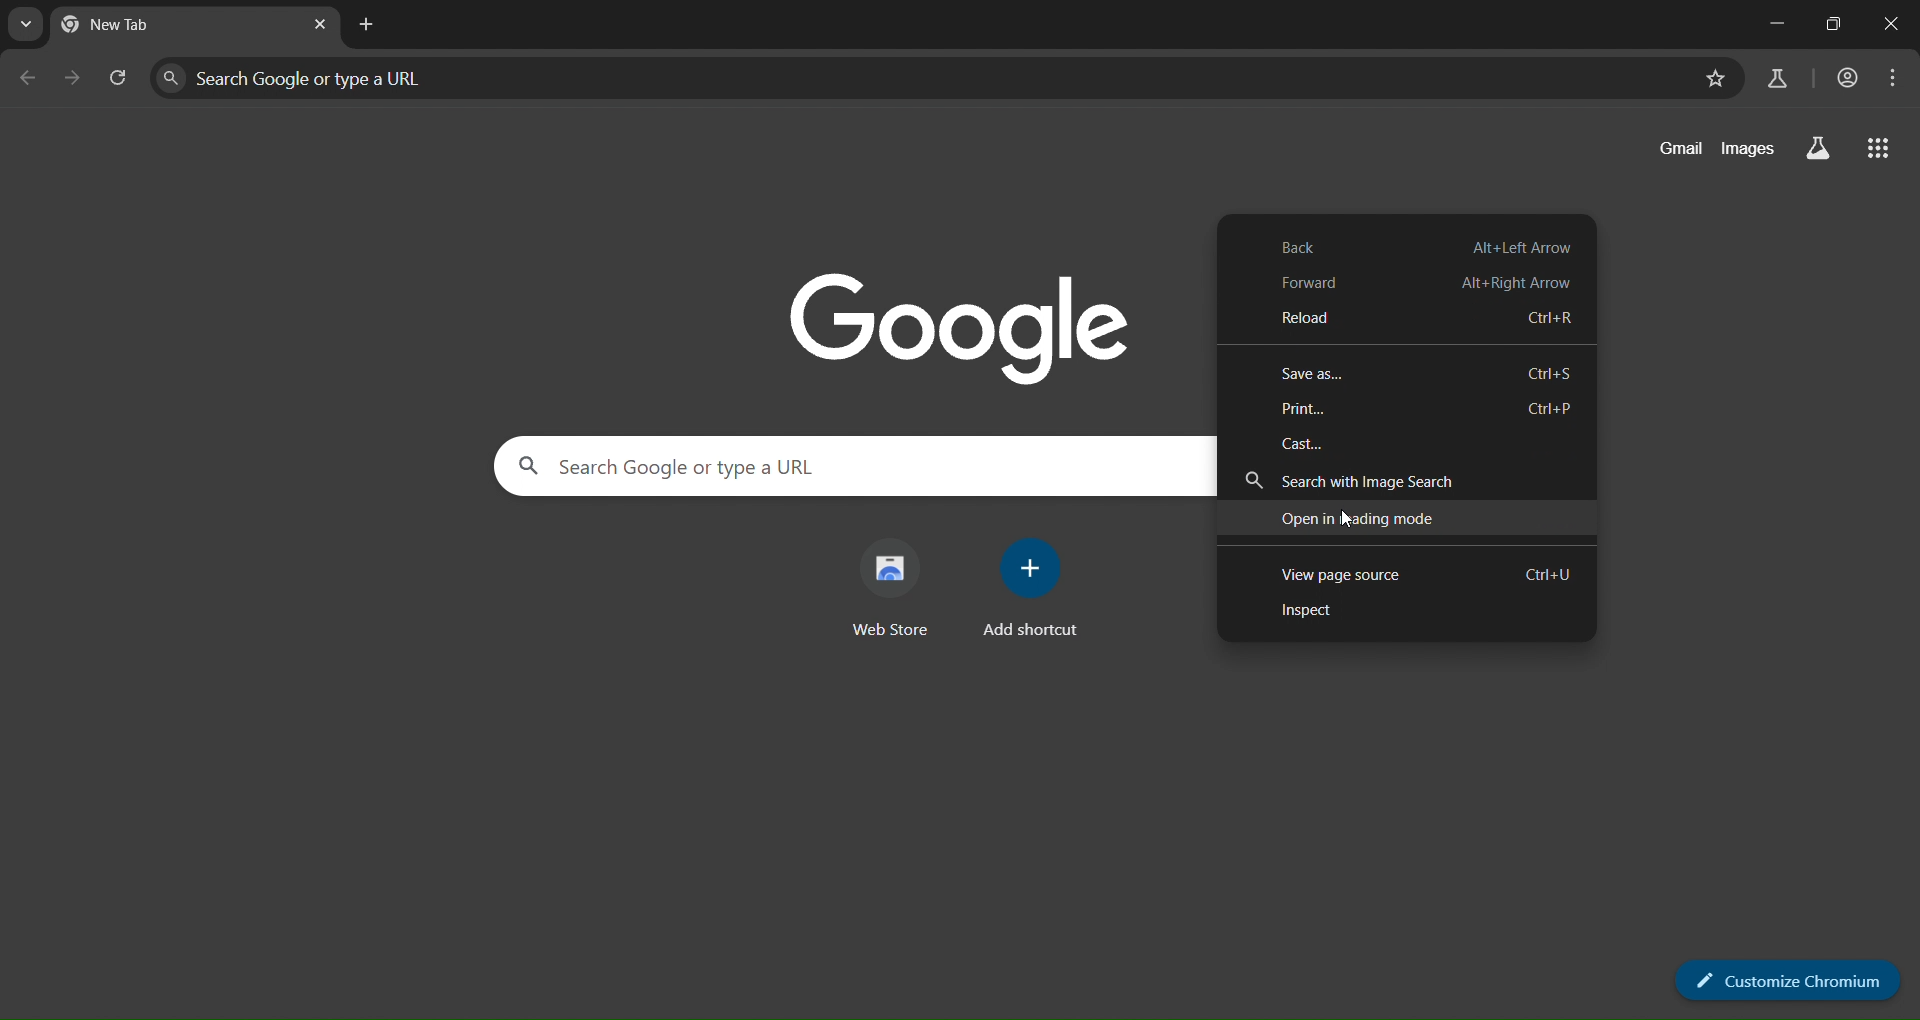 The width and height of the screenshot is (1920, 1020). What do you see at coordinates (374, 74) in the screenshot?
I see `search panel` at bounding box center [374, 74].